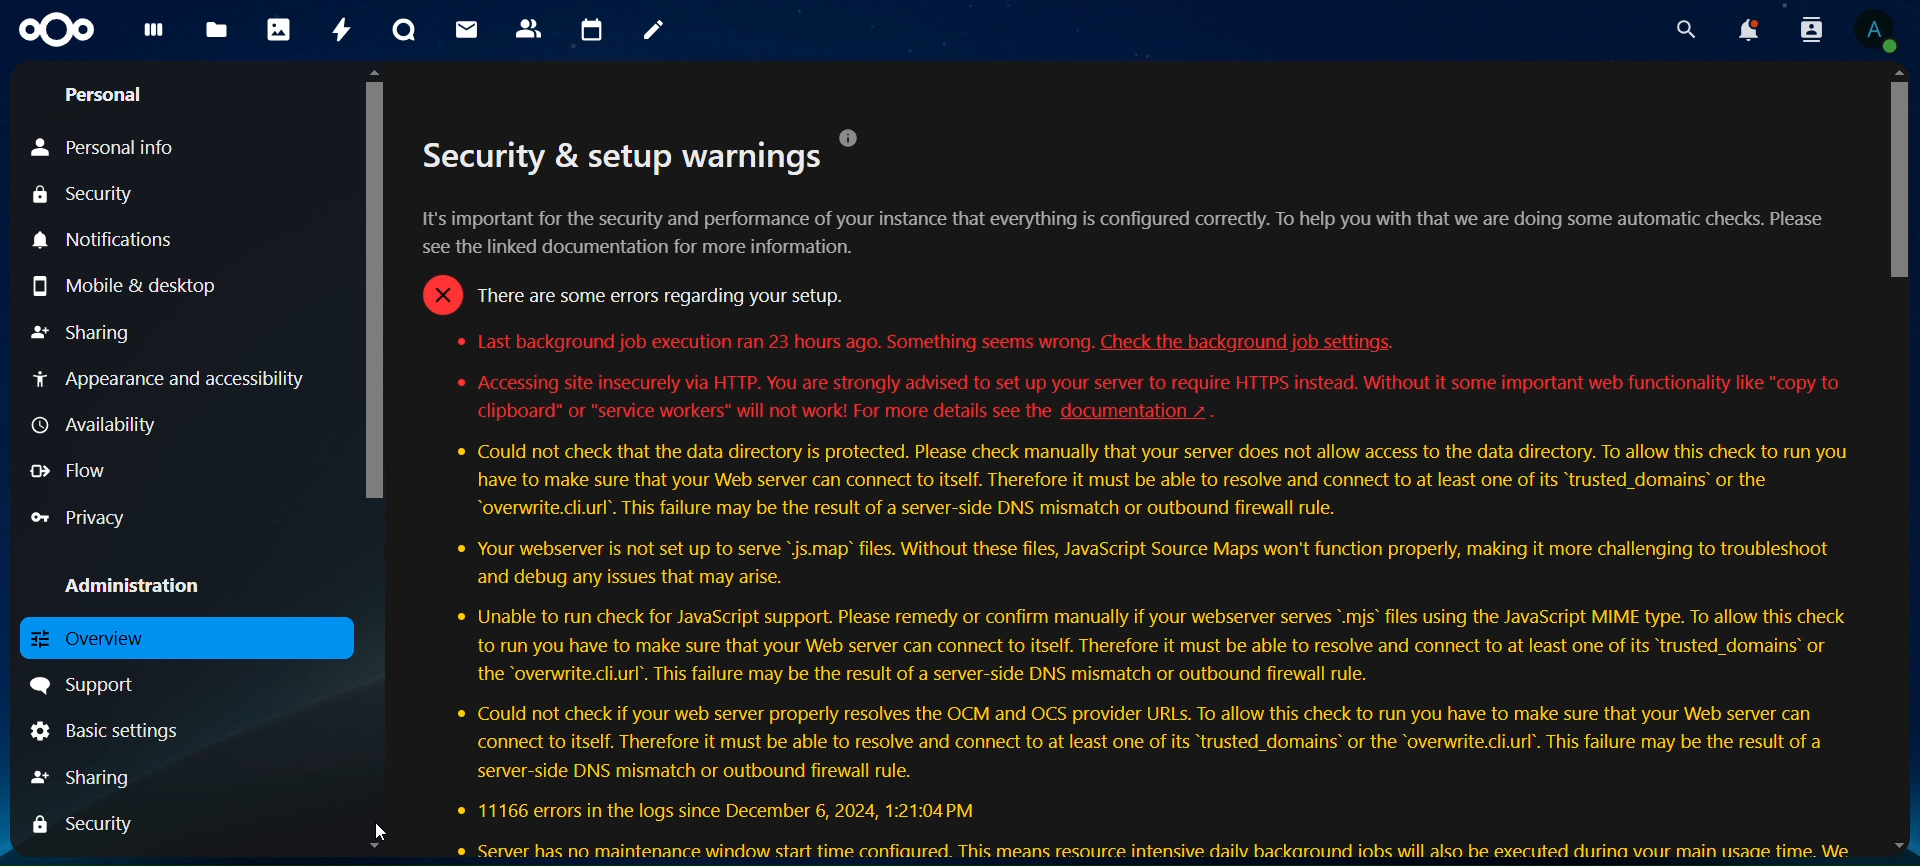 The image size is (1920, 866). Describe the element at coordinates (167, 383) in the screenshot. I see `appearance and accessibility` at that location.